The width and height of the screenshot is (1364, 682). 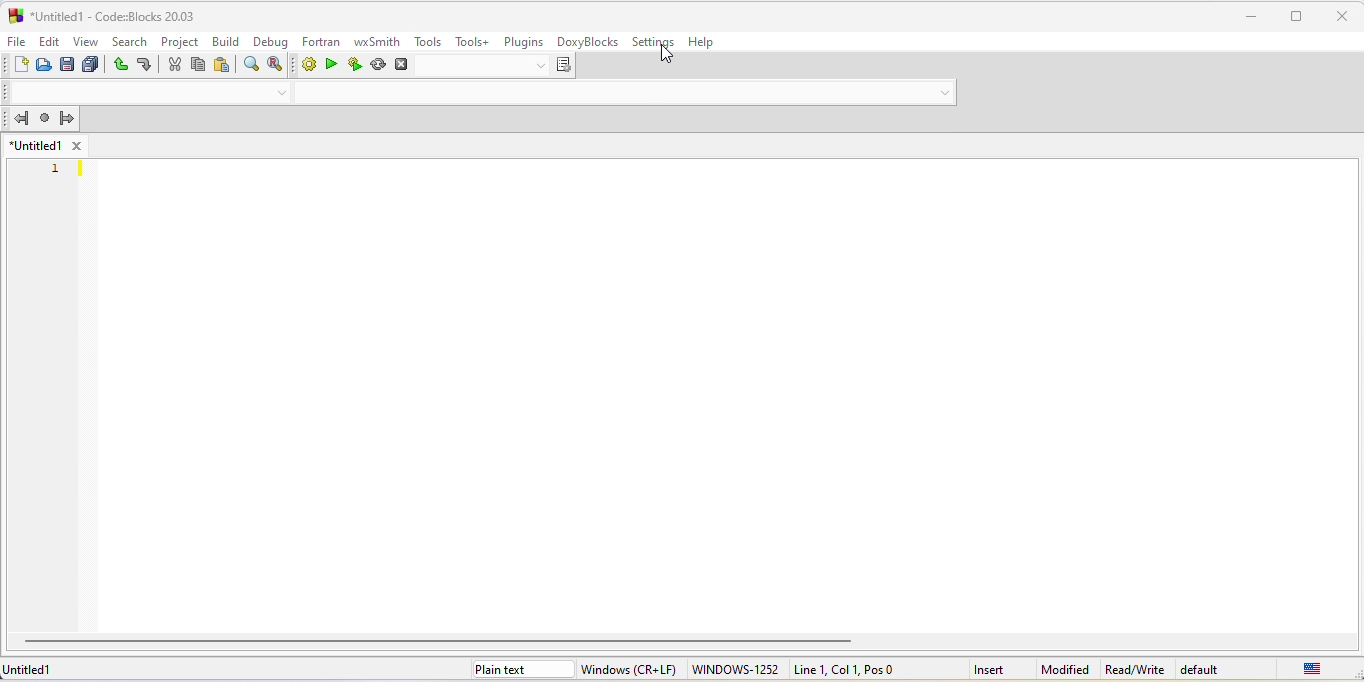 I want to click on settings, so click(x=653, y=41).